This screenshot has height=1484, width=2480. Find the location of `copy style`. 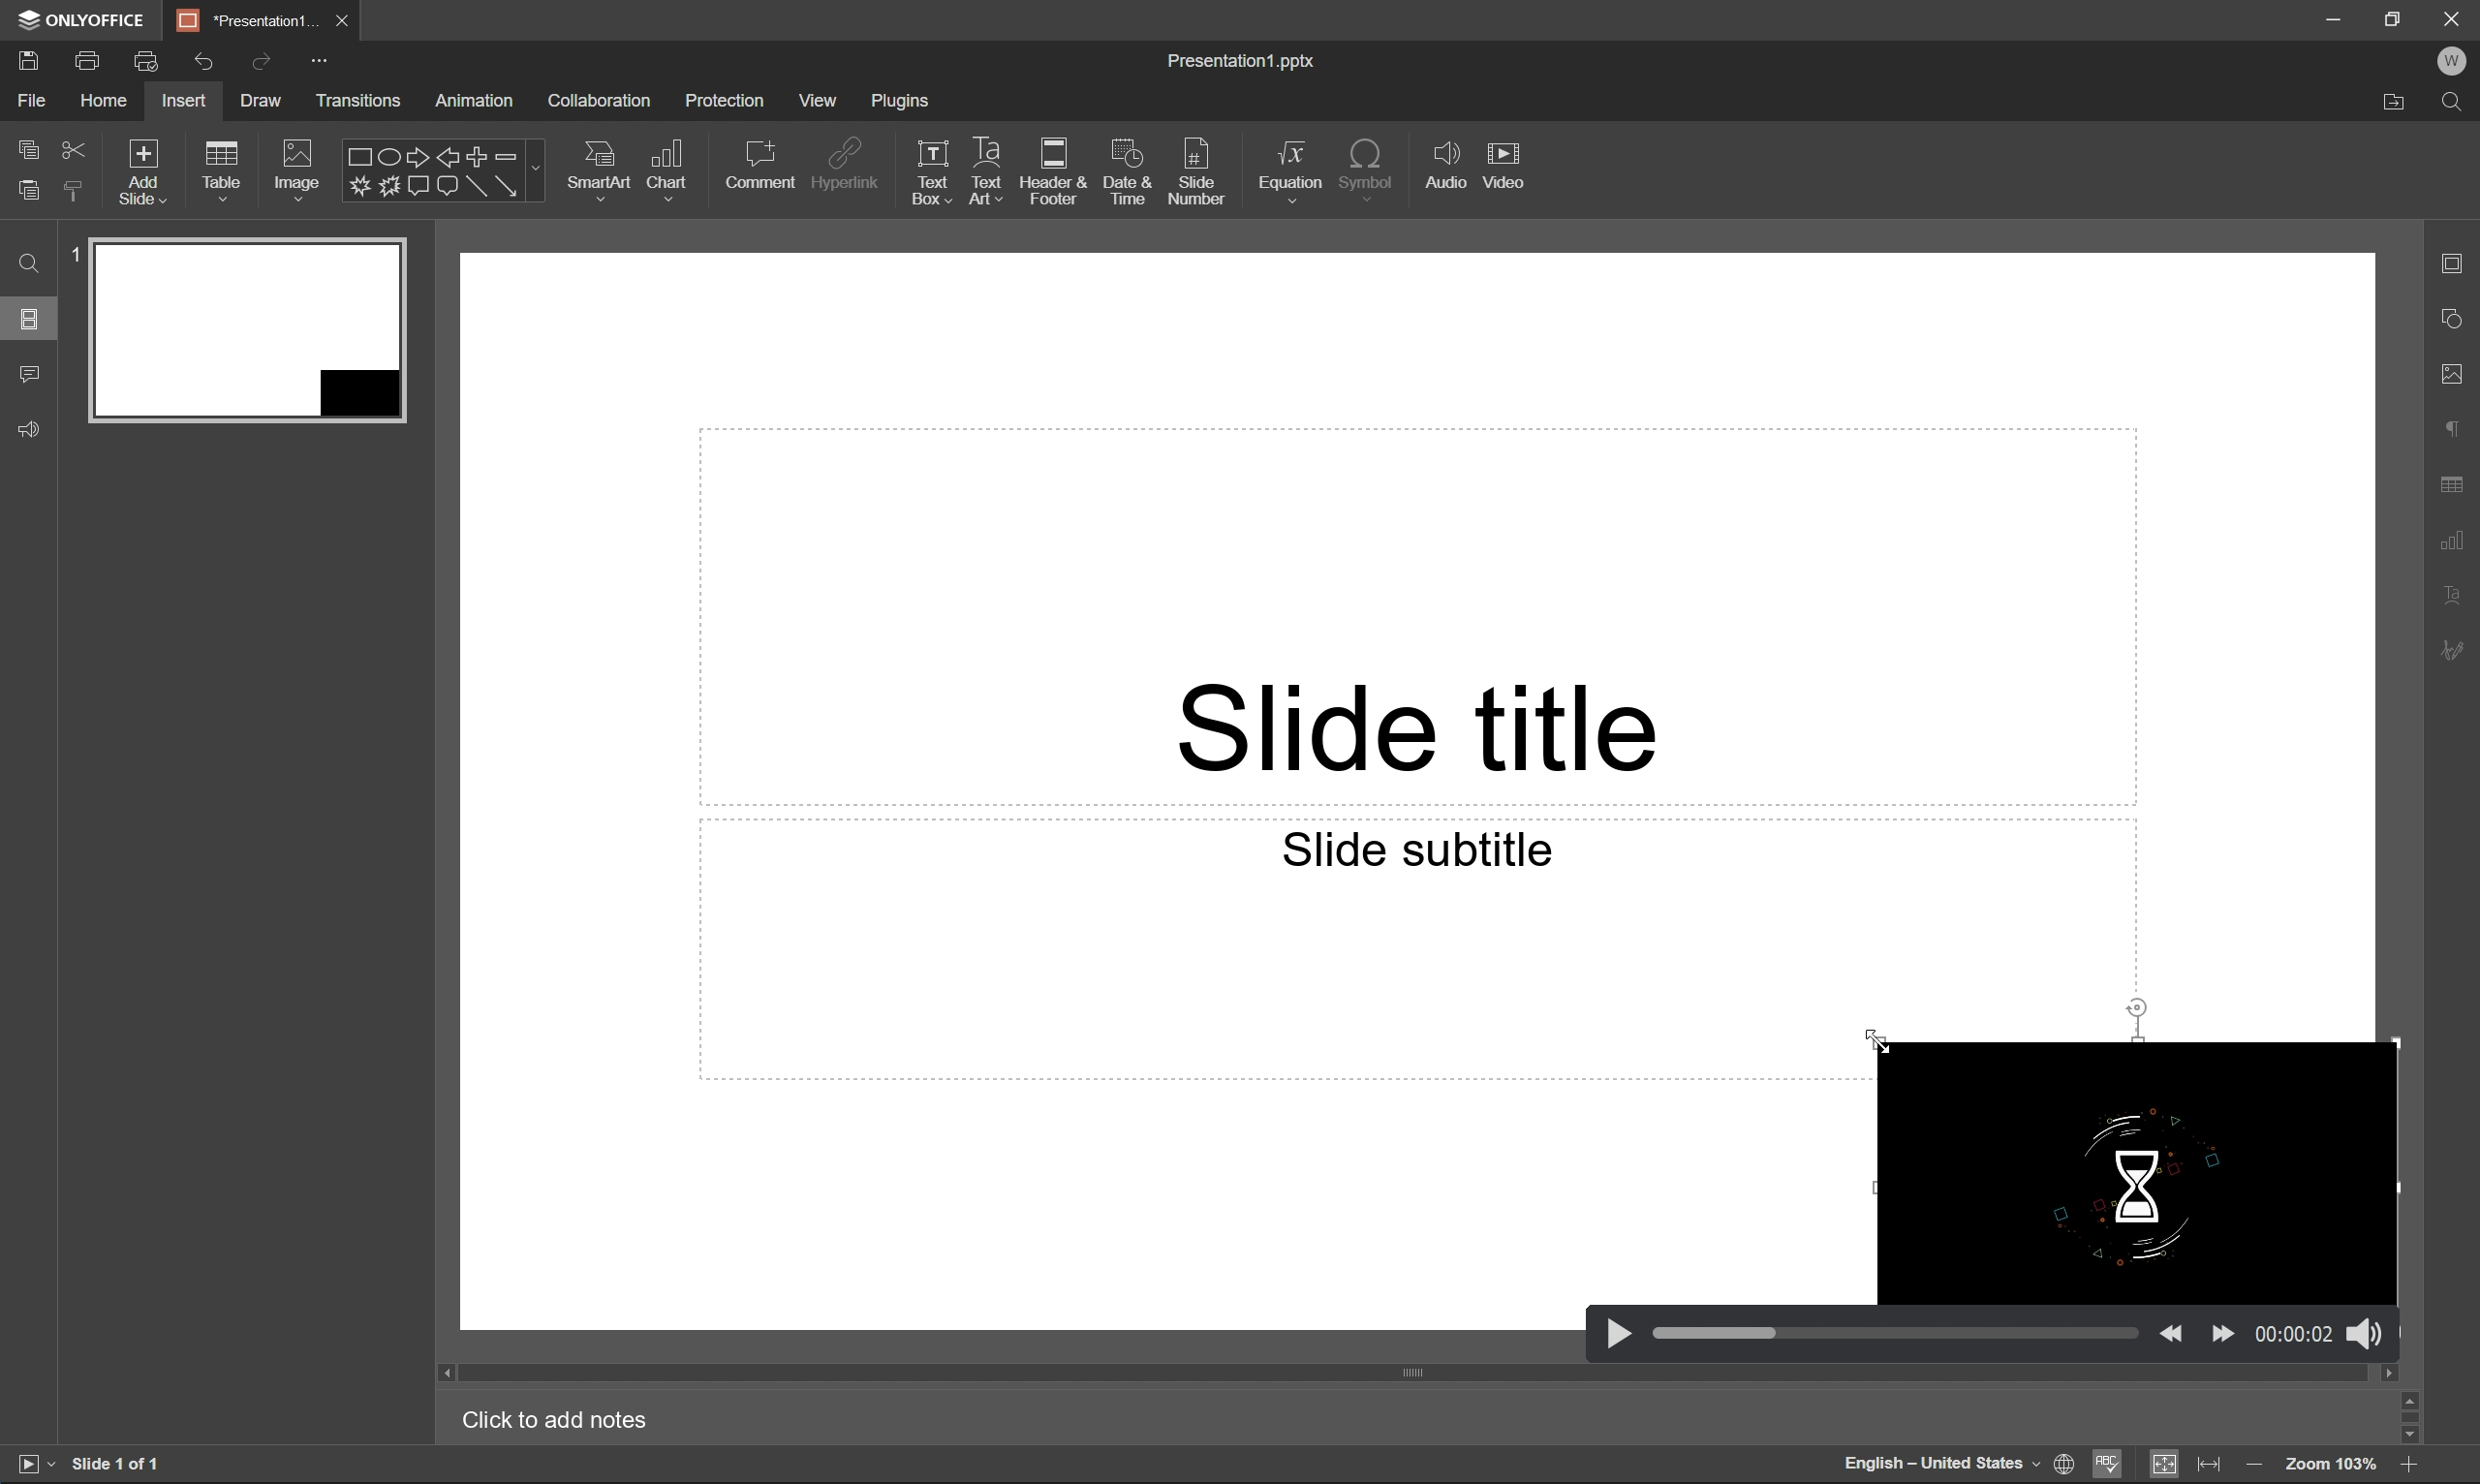

copy style is located at coordinates (70, 191).